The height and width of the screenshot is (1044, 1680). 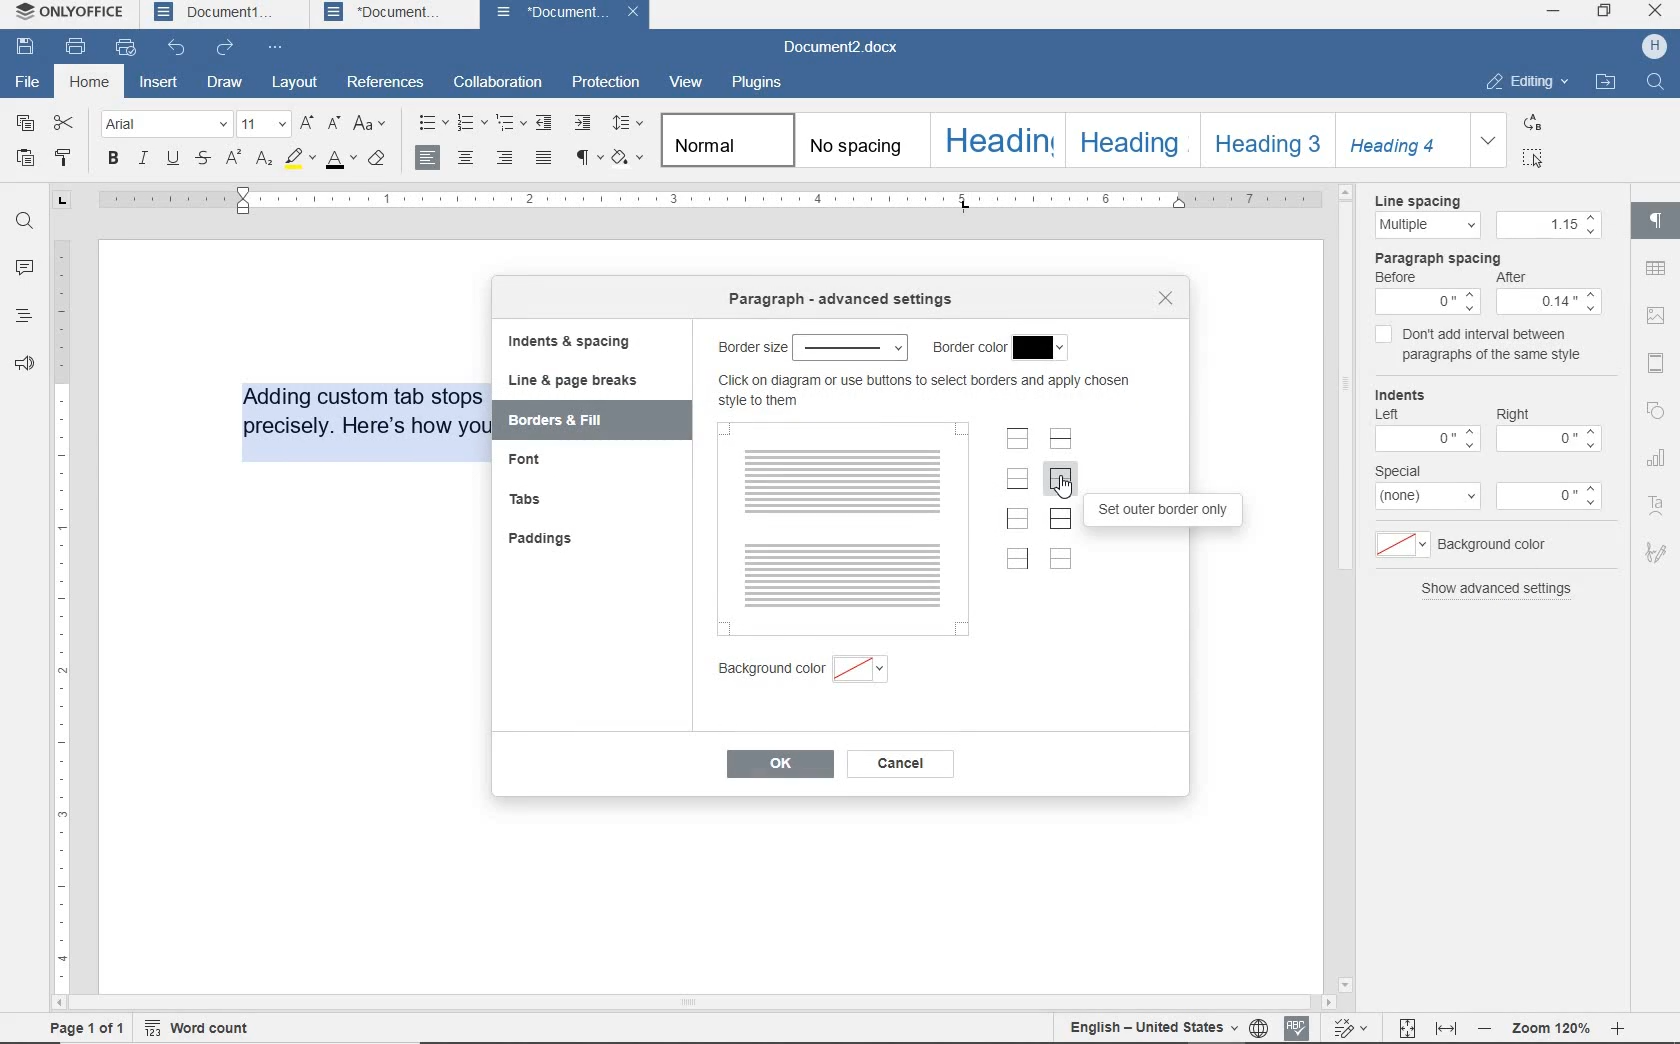 I want to click on background, so click(x=768, y=668).